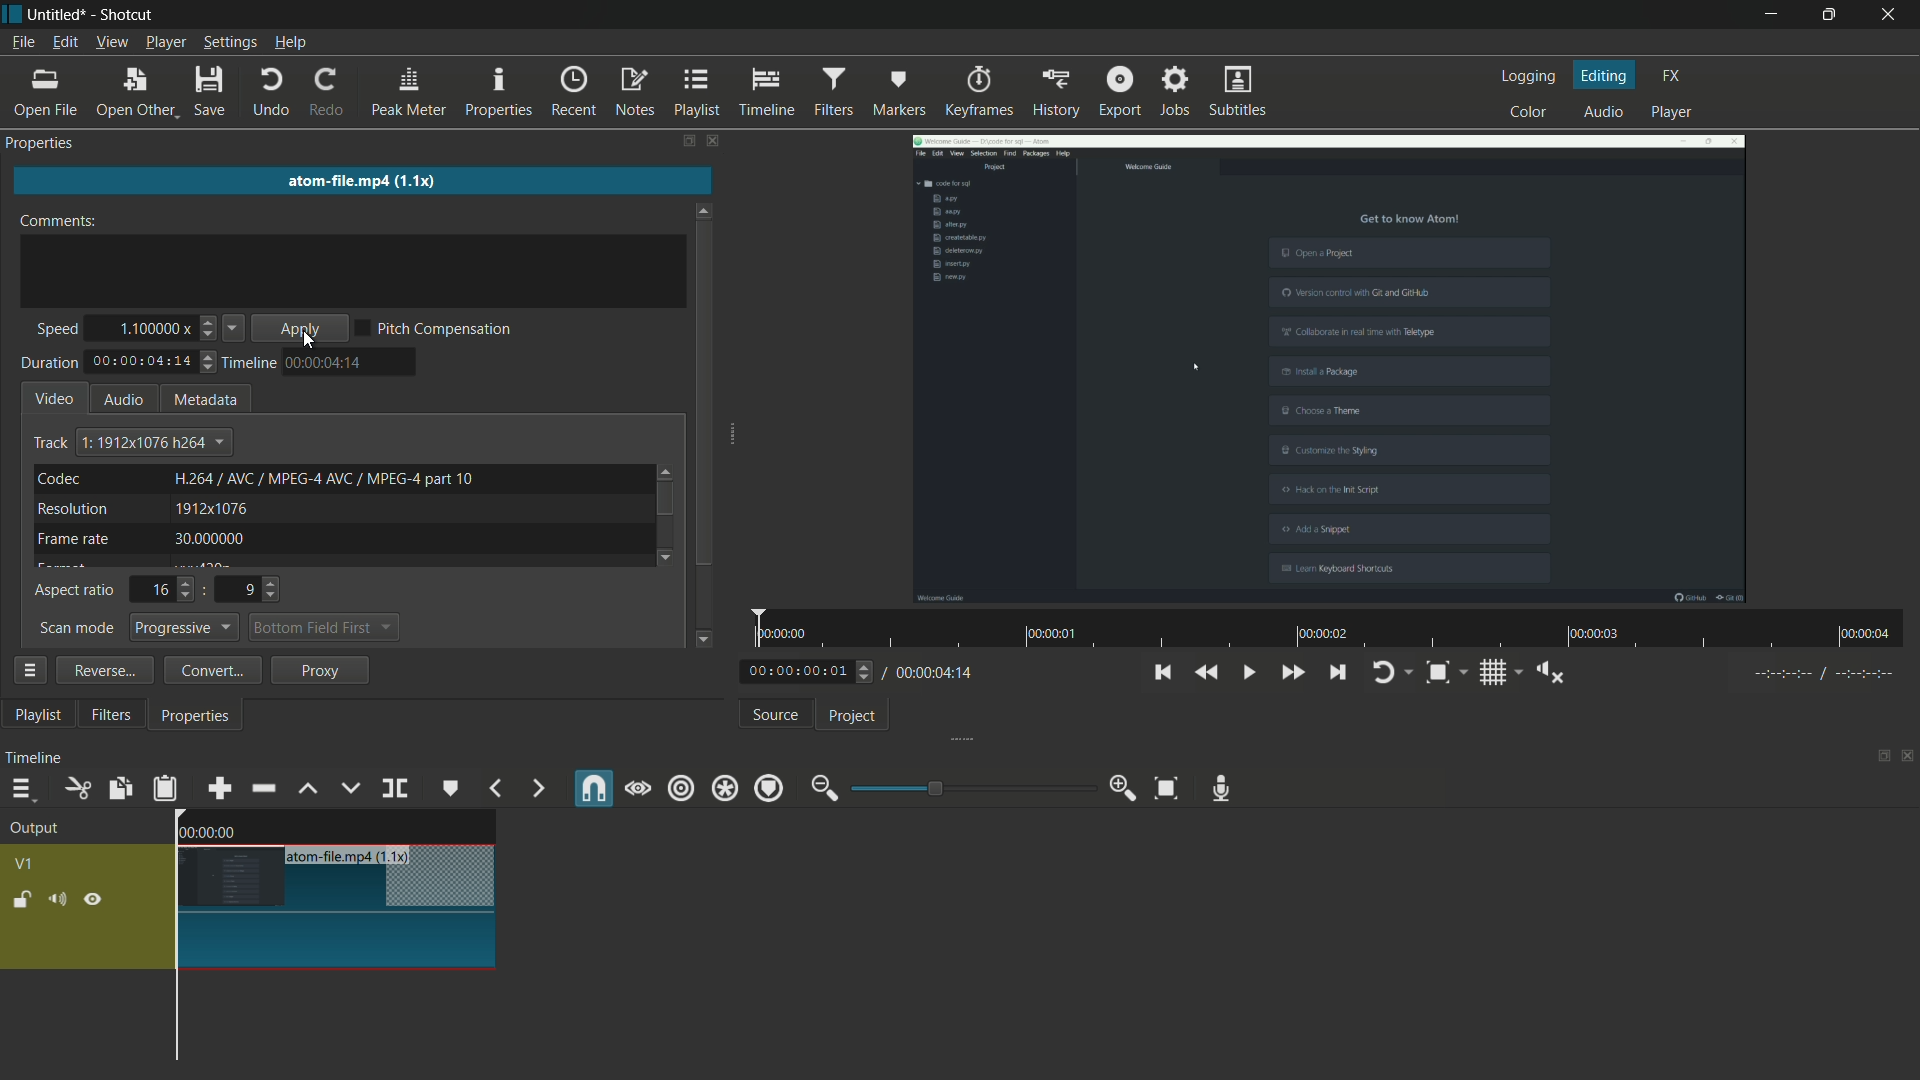  What do you see at coordinates (1531, 76) in the screenshot?
I see `logging` at bounding box center [1531, 76].